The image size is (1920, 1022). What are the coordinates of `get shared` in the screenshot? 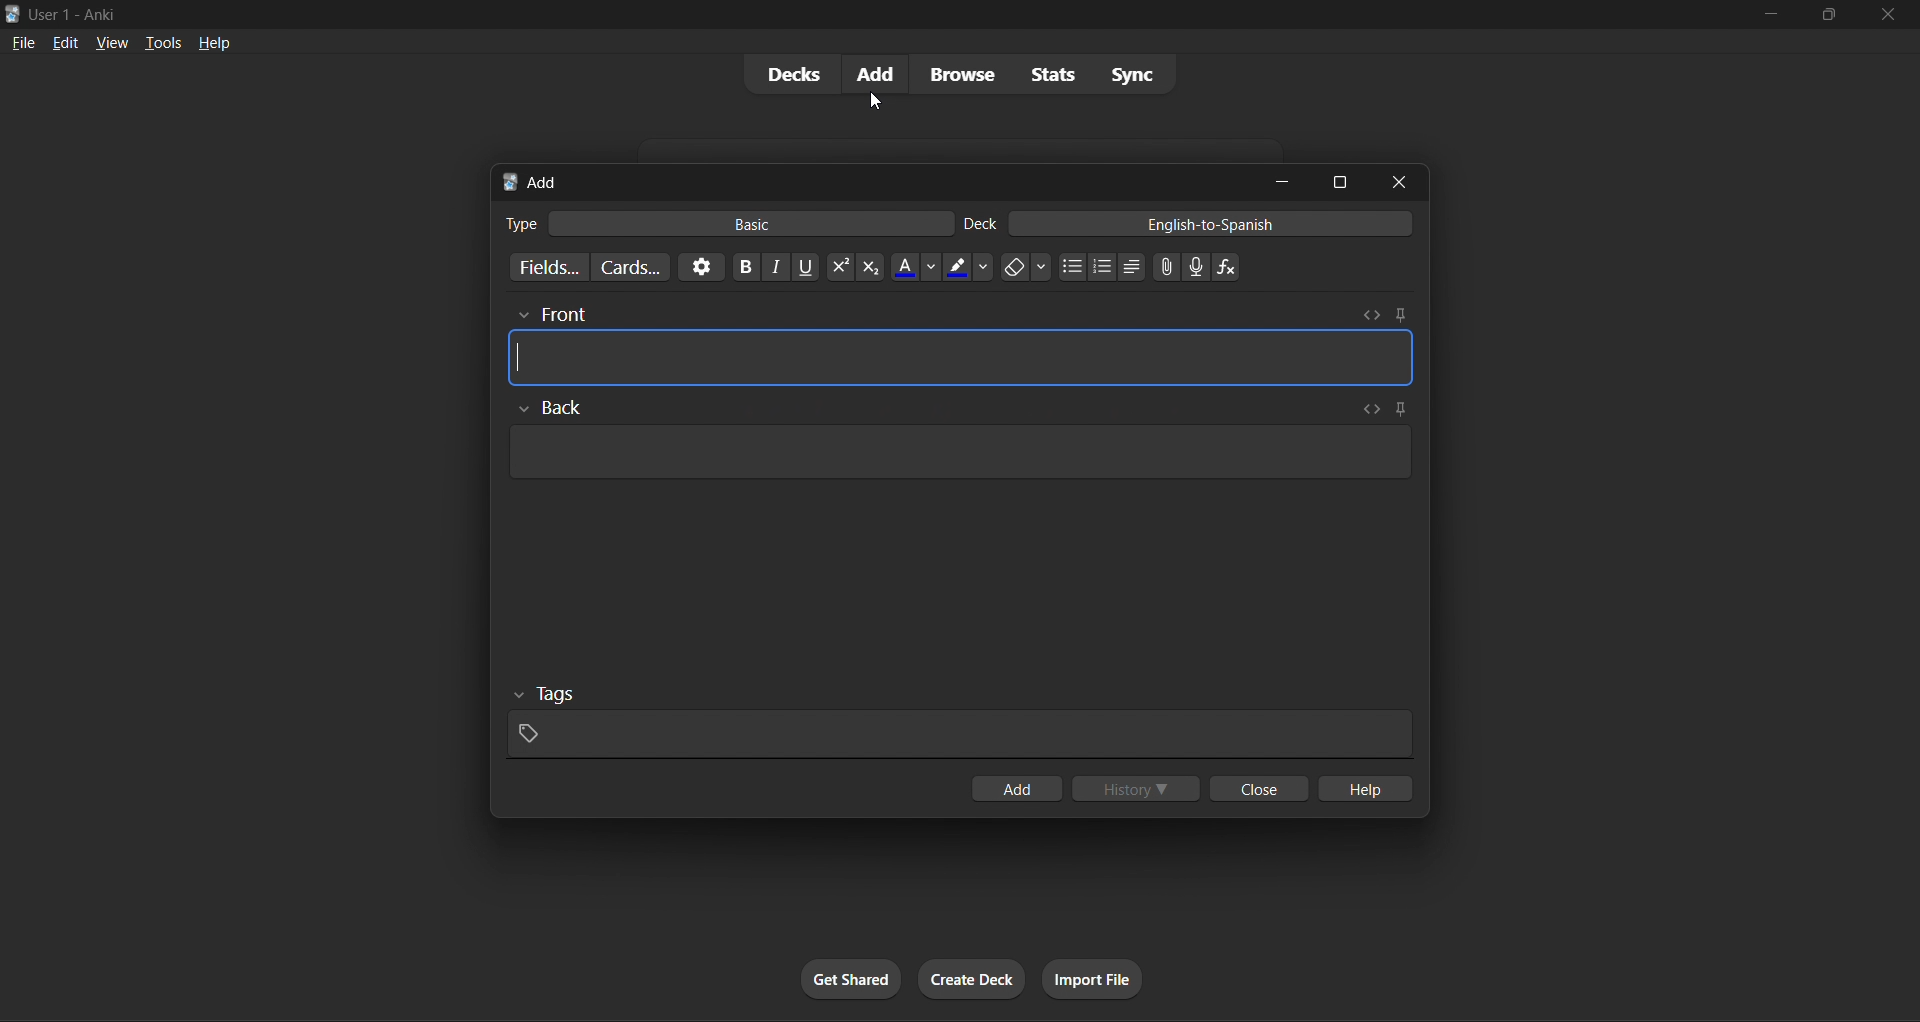 It's located at (850, 977).